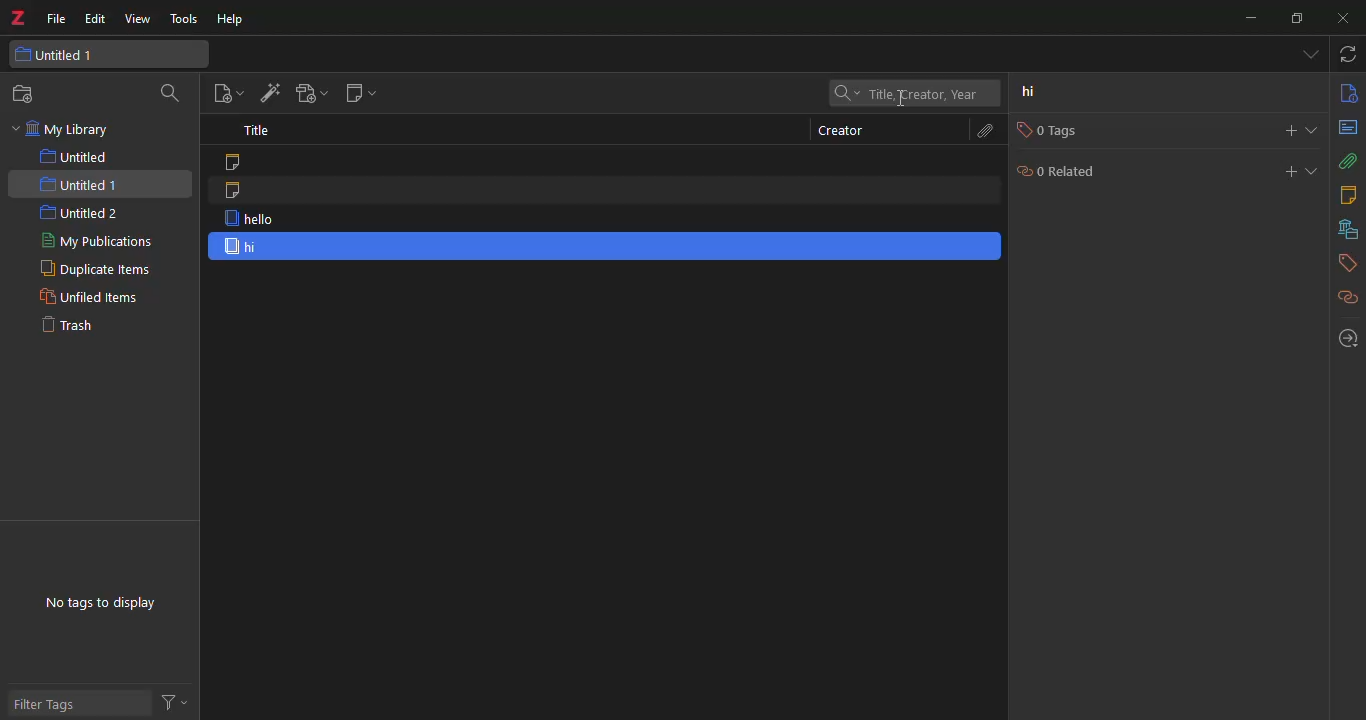 The width and height of the screenshot is (1366, 720). Describe the element at coordinates (360, 93) in the screenshot. I see `new note` at that location.